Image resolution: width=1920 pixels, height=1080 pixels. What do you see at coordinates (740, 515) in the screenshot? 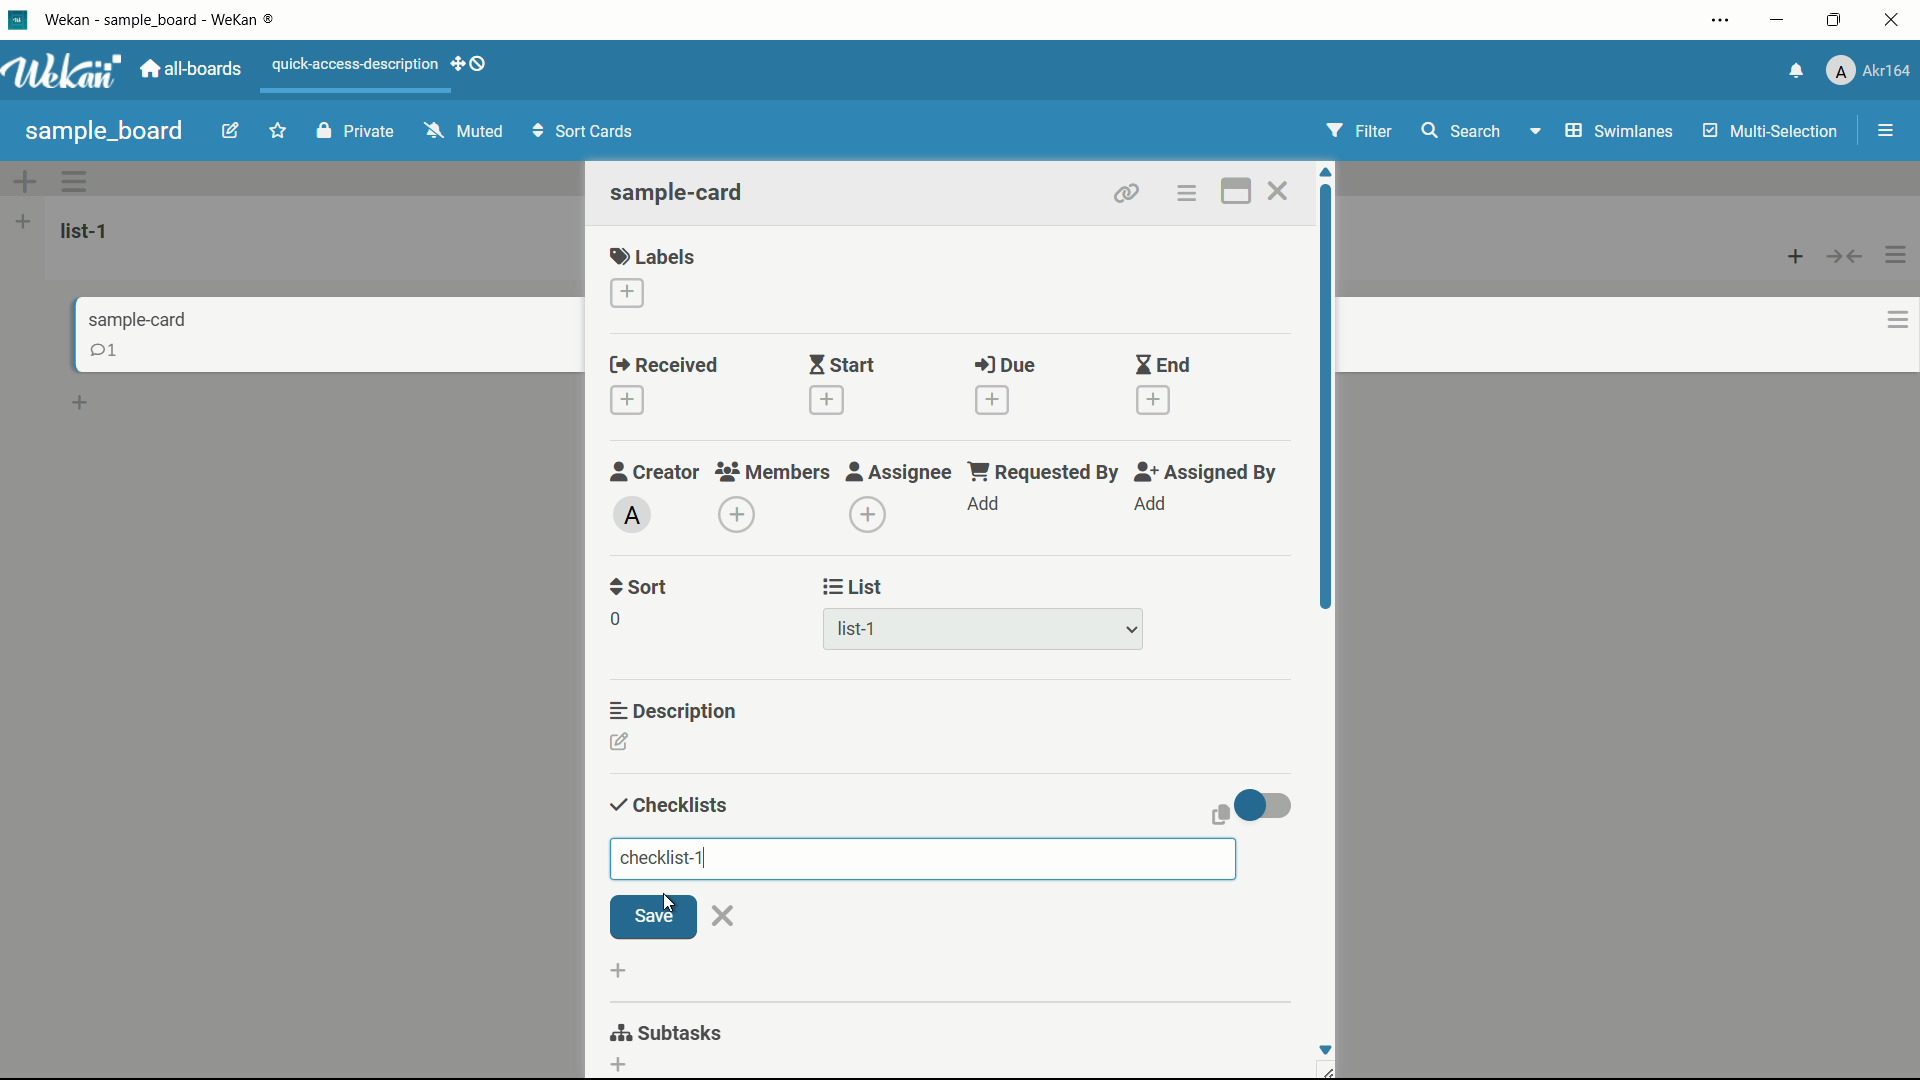
I see `add member` at bounding box center [740, 515].